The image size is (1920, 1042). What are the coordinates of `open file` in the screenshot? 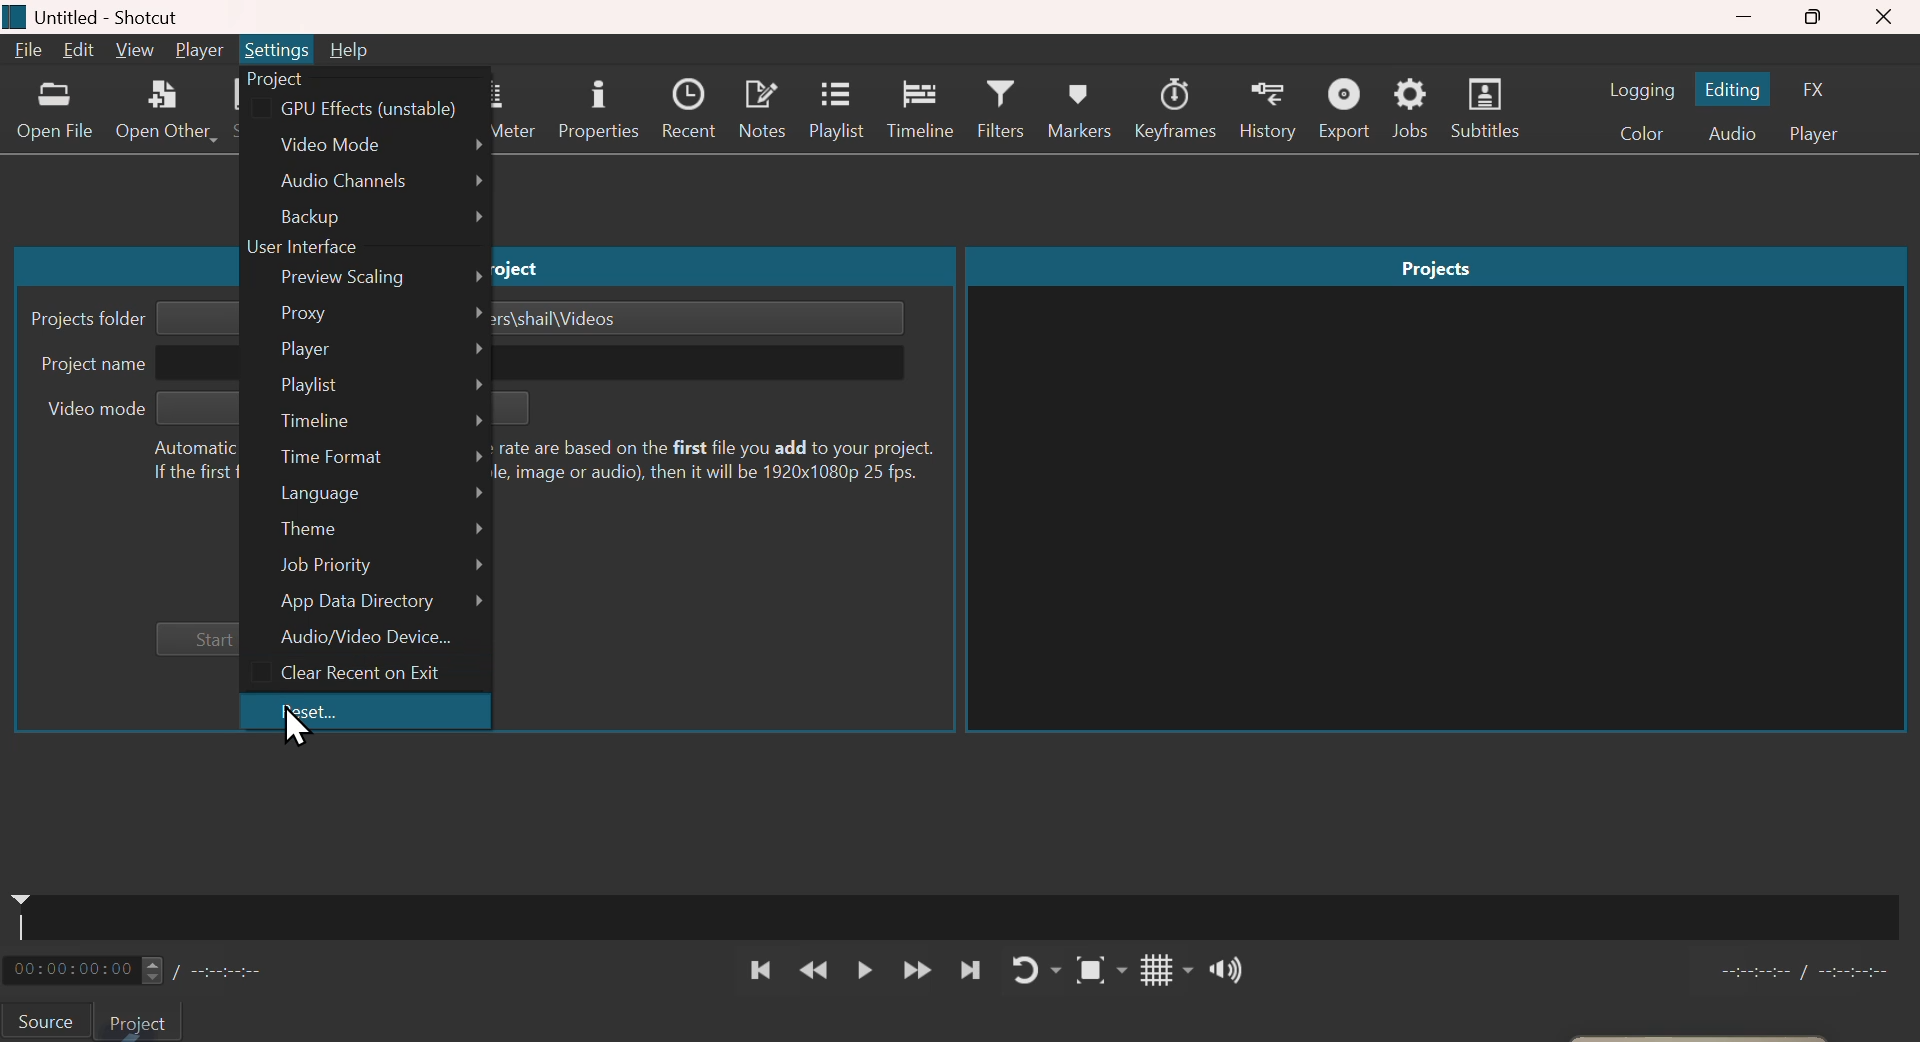 It's located at (53, 116).